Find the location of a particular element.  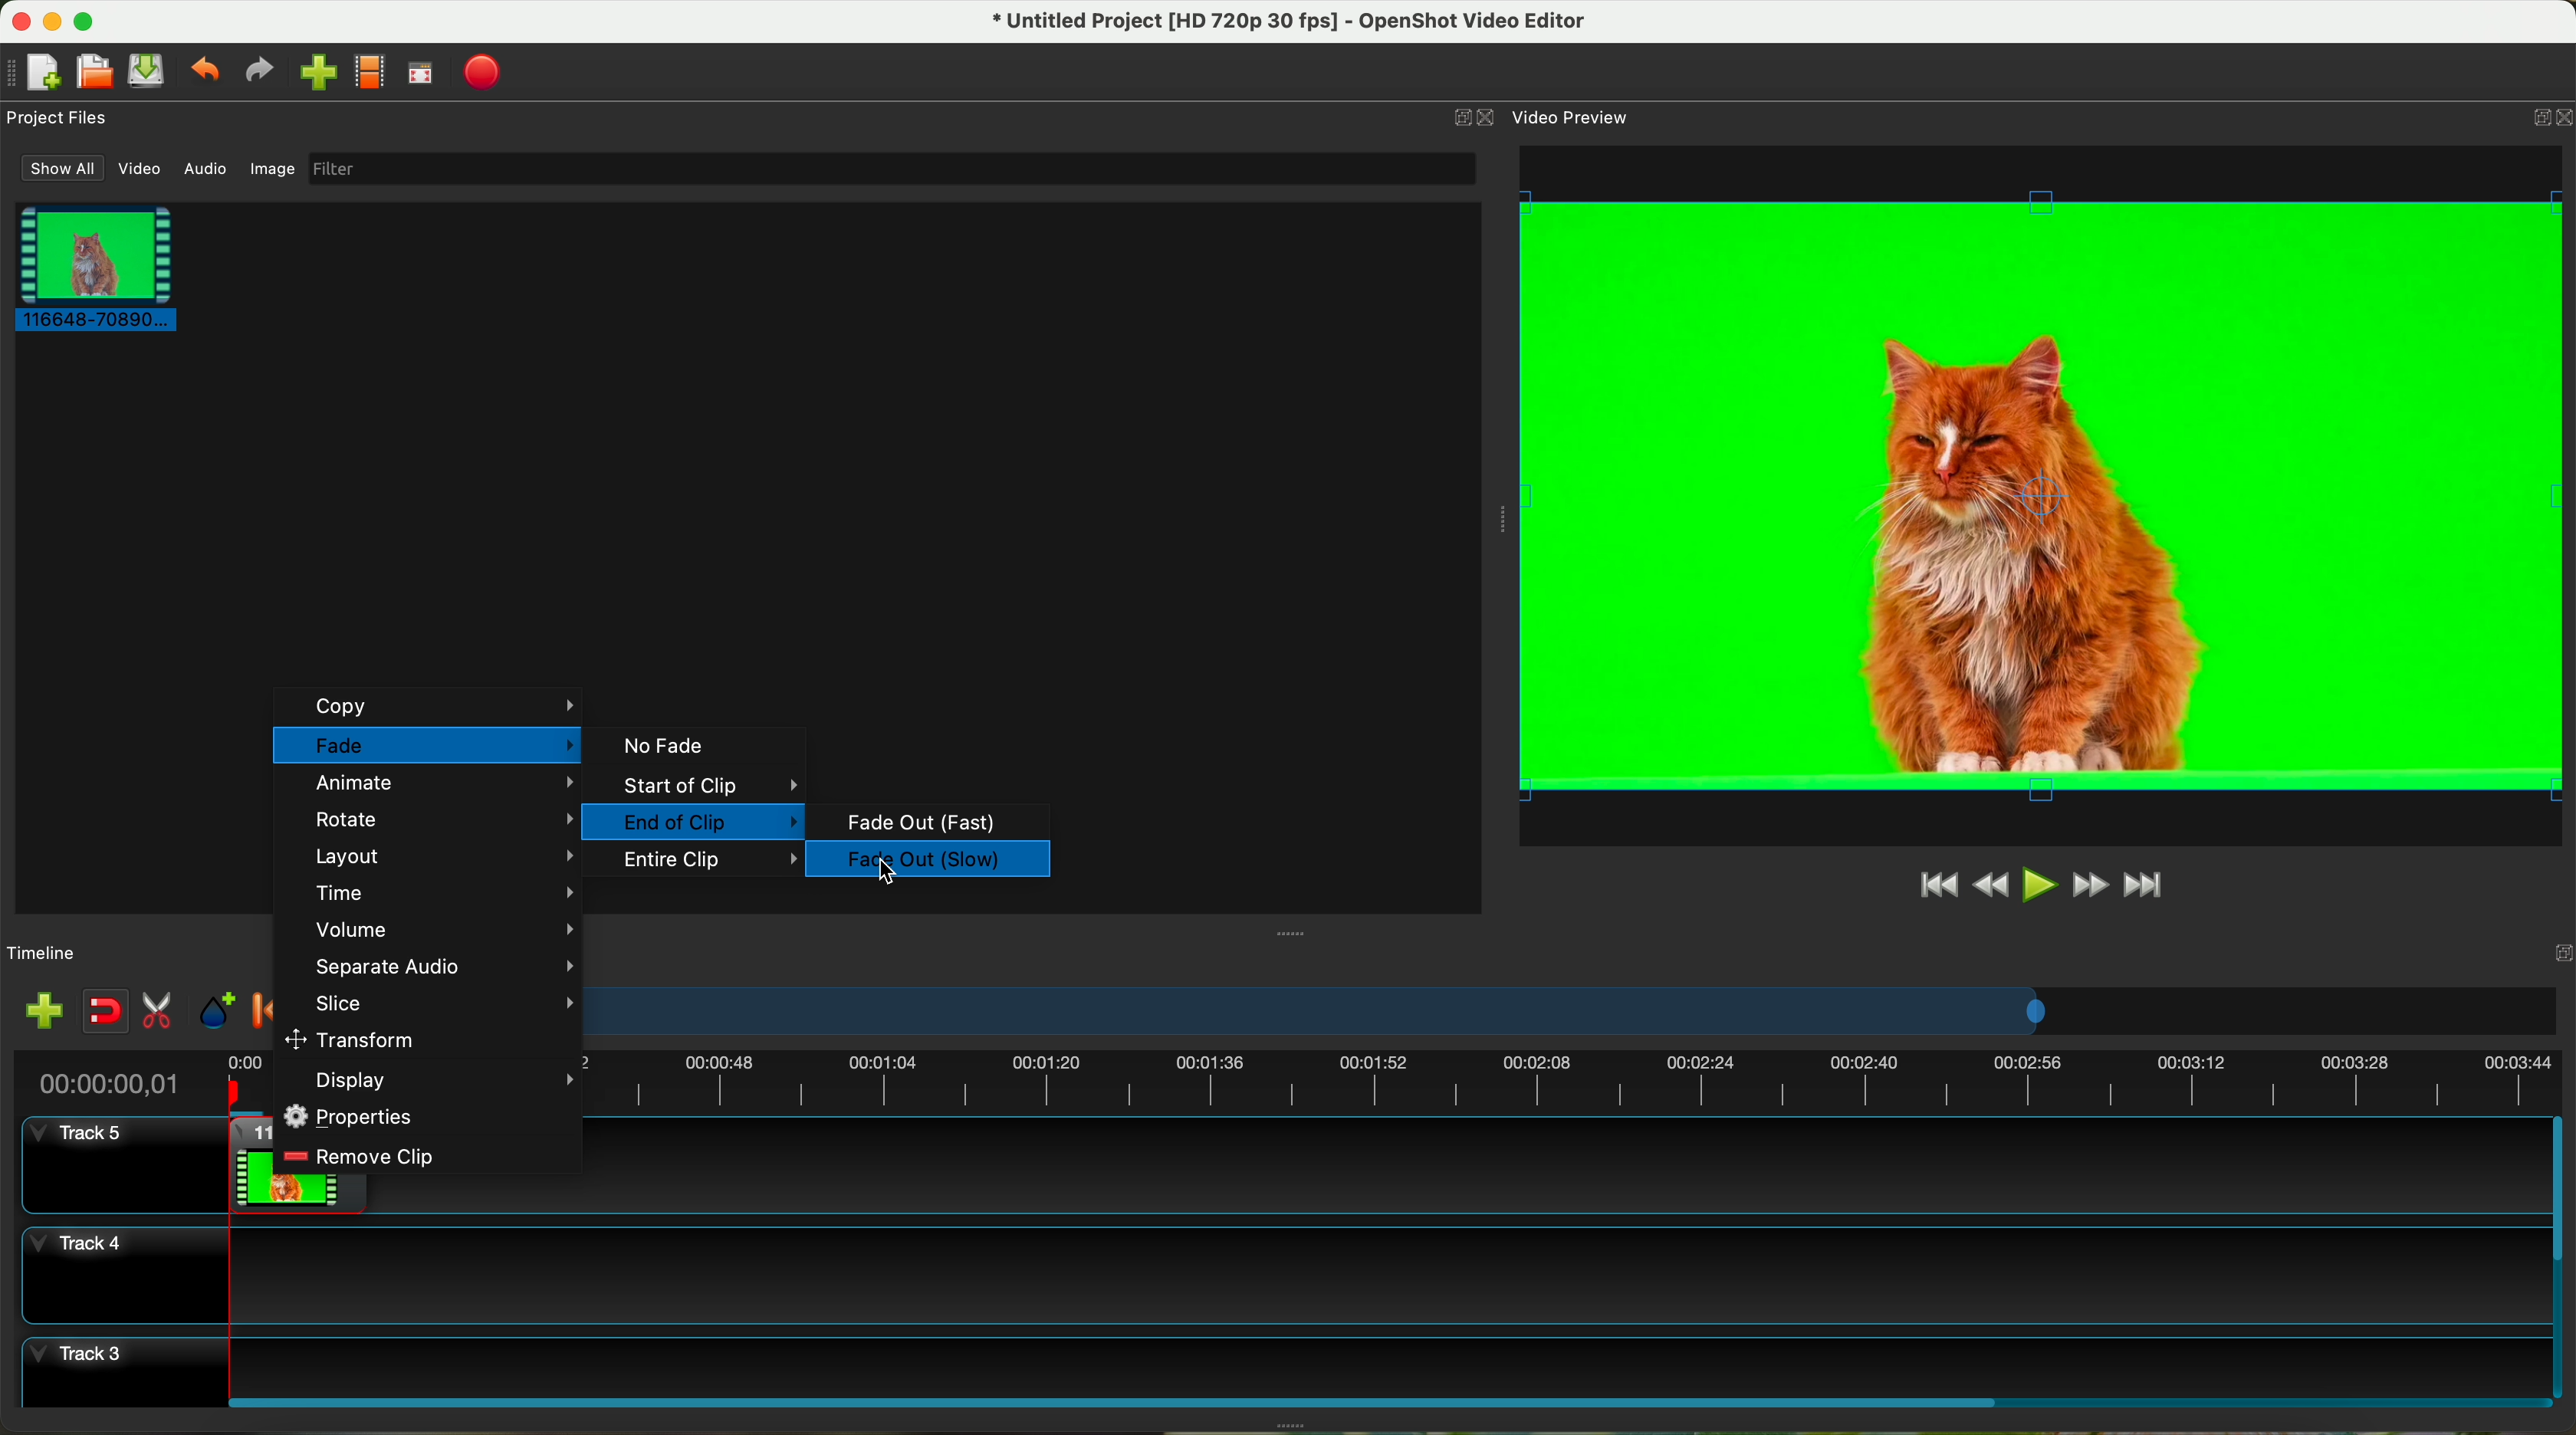

click on fade out (slow) is located at coordinates (934, 862).